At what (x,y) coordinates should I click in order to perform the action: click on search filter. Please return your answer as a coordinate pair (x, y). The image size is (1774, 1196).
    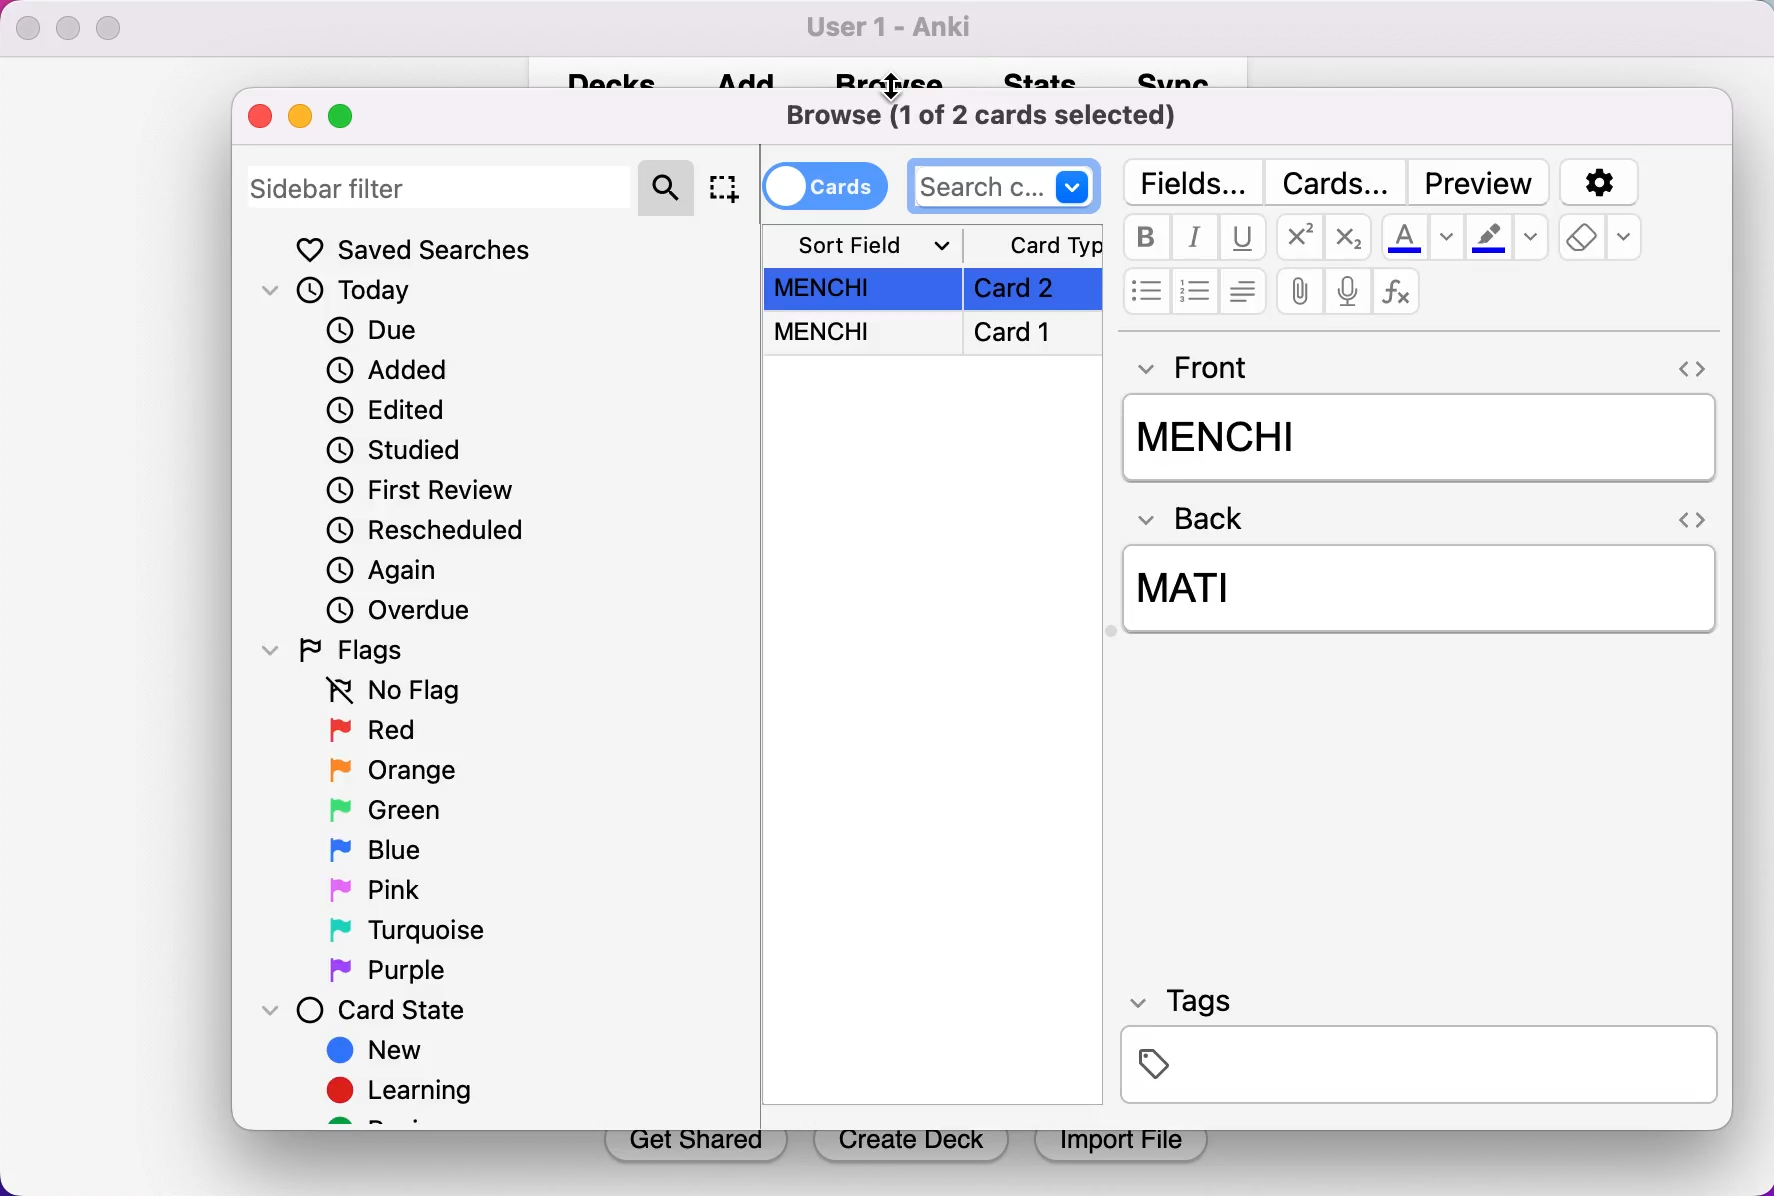
    Looking at the image, I should click on (669, 186).